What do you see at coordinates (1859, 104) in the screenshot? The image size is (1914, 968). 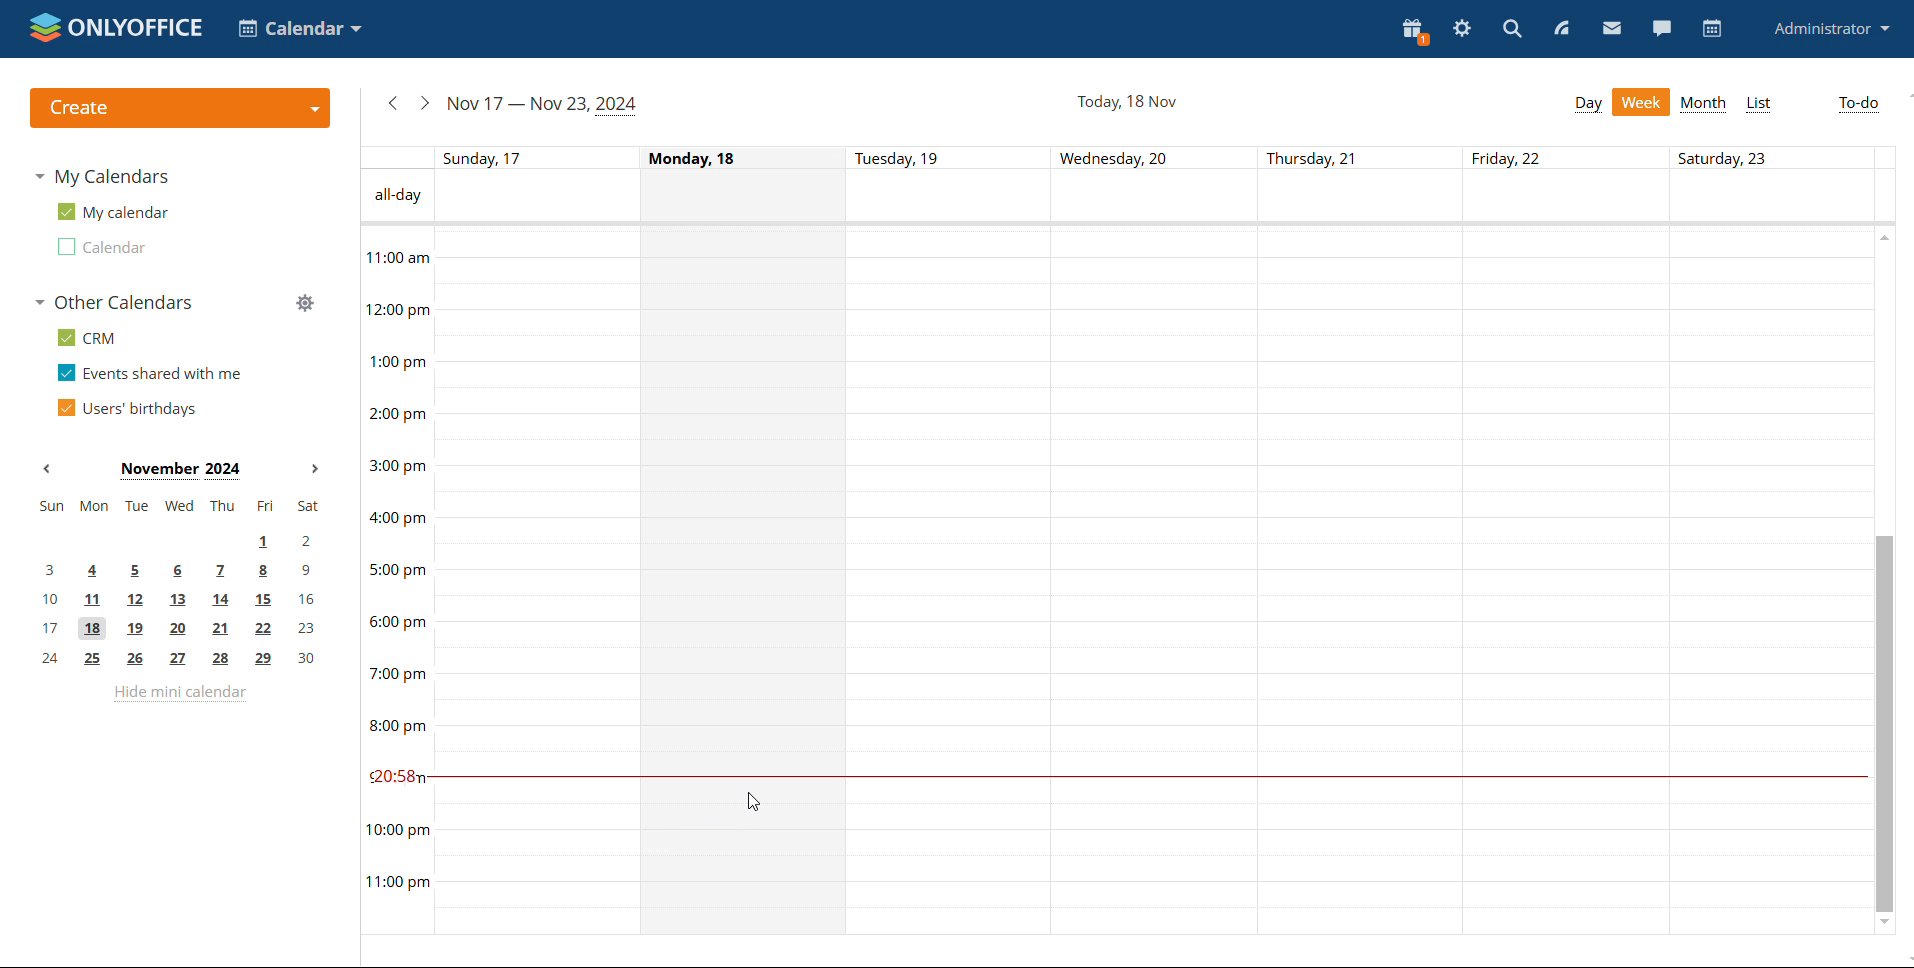 I see `to-do` at bounding box center [1859, 104].